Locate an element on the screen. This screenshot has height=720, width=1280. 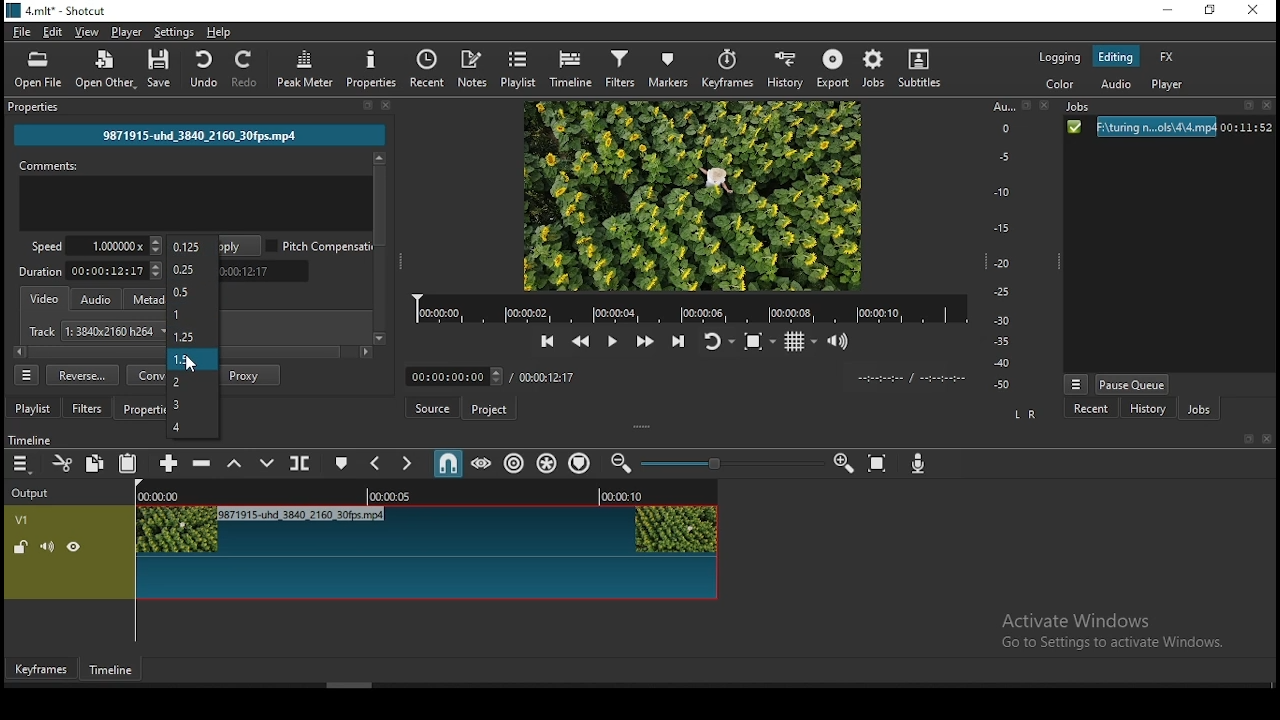
redo is located at coordinates (250, 69).